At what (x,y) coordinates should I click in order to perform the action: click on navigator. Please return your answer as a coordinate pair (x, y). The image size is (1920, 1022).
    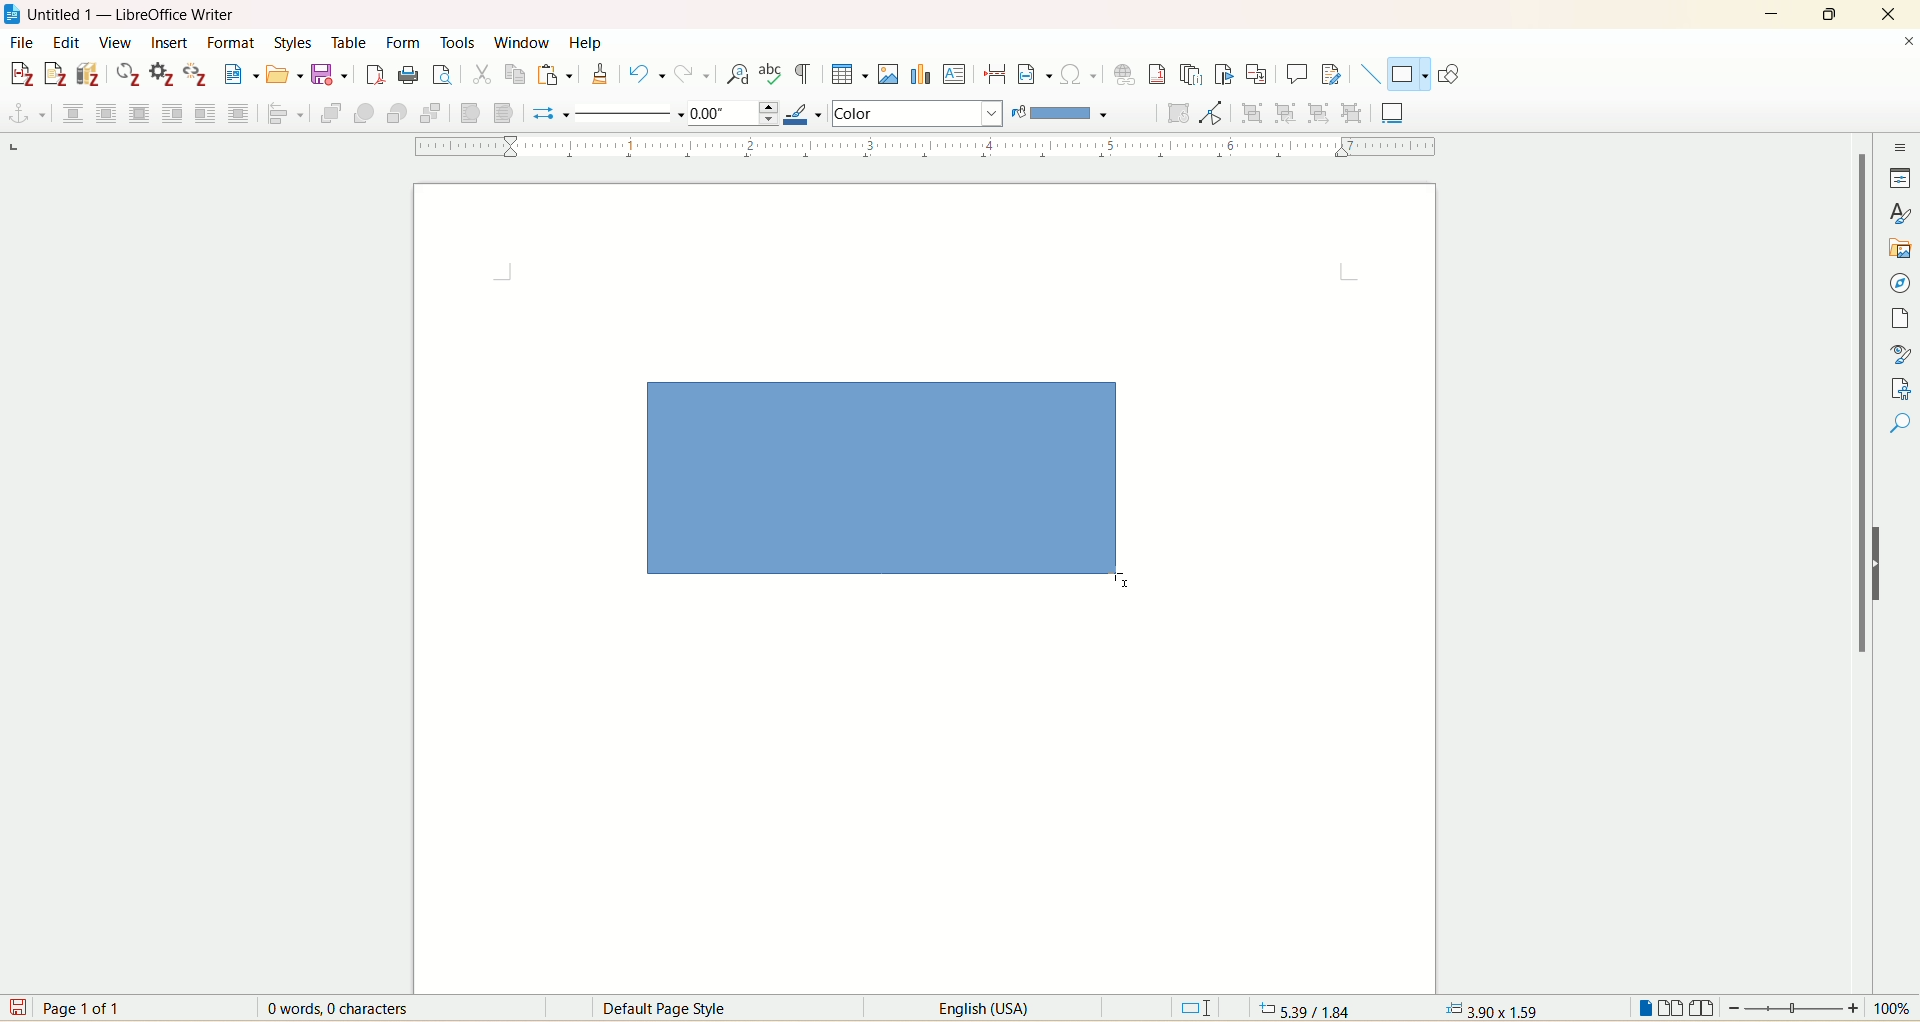
    Looking at the image, I should click on (1900, 284).